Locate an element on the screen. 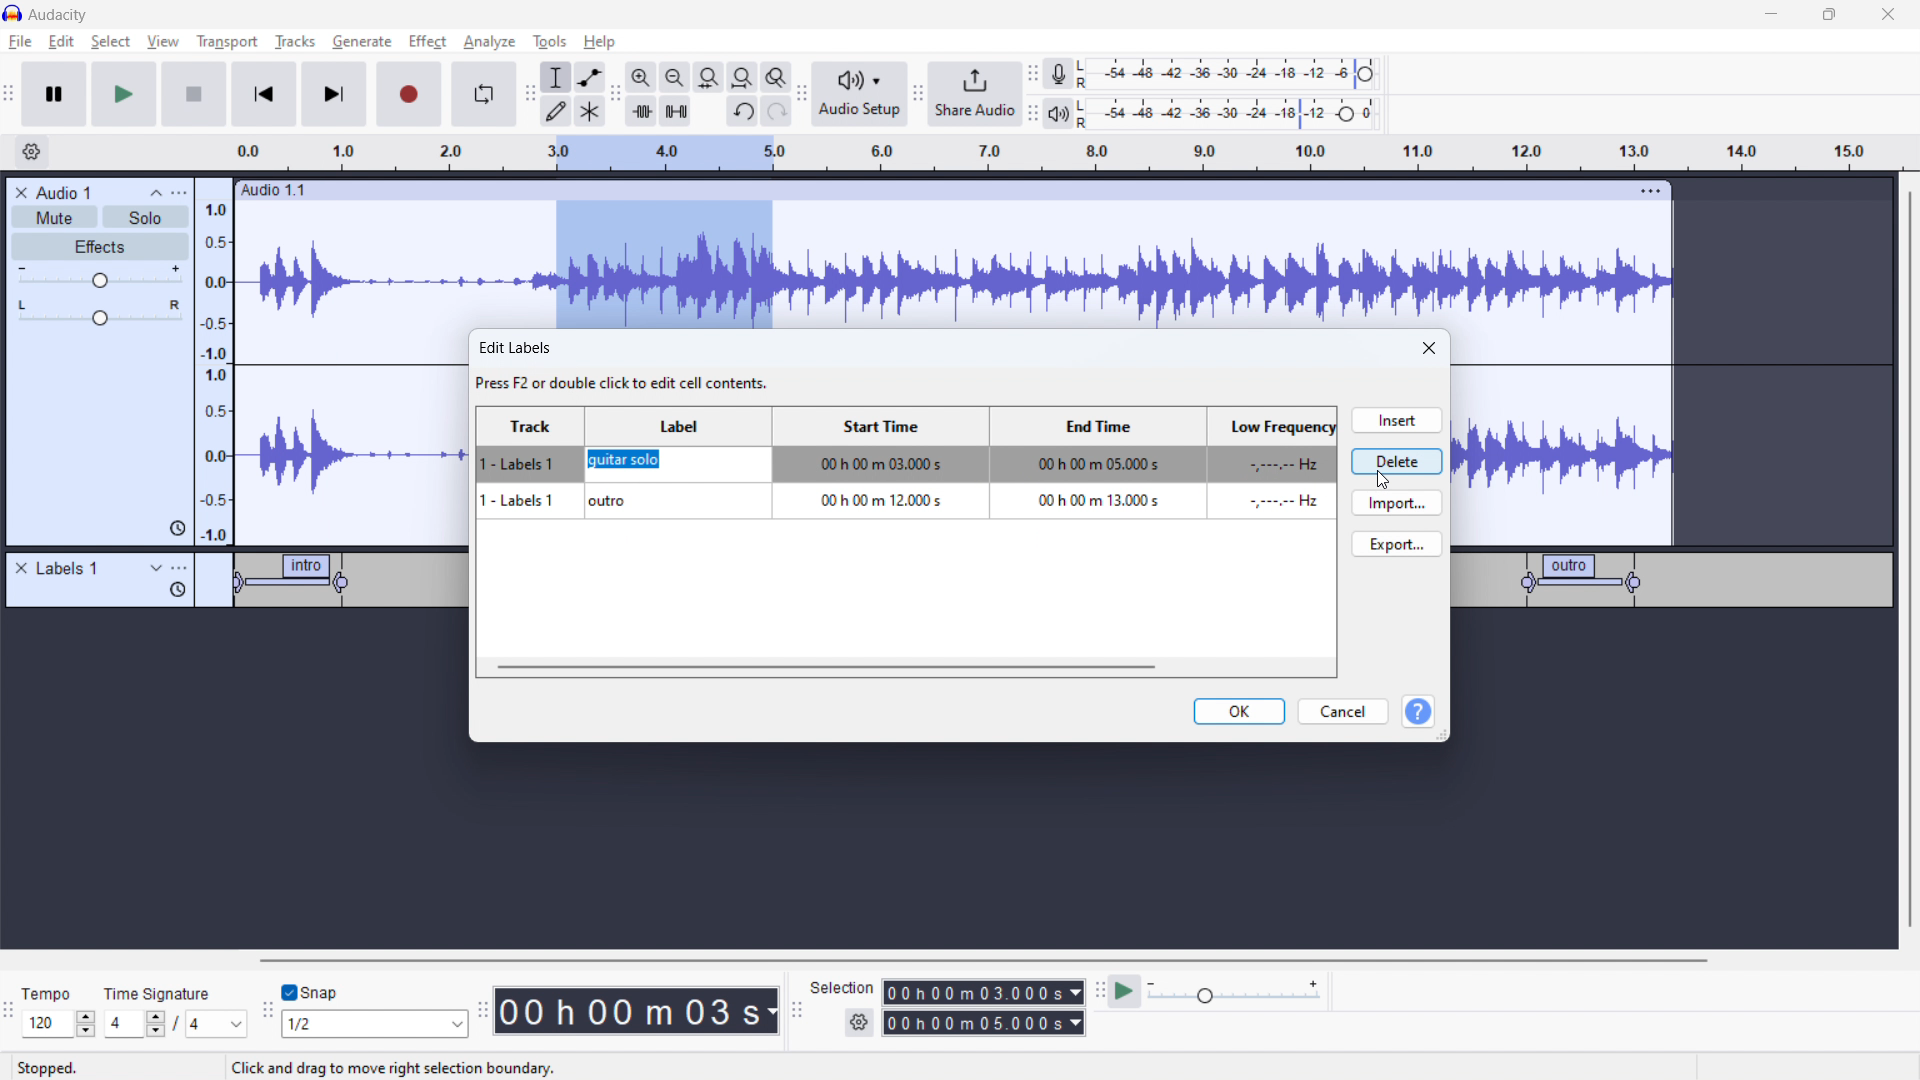  selection end time is located at coordinates (985, 1023).